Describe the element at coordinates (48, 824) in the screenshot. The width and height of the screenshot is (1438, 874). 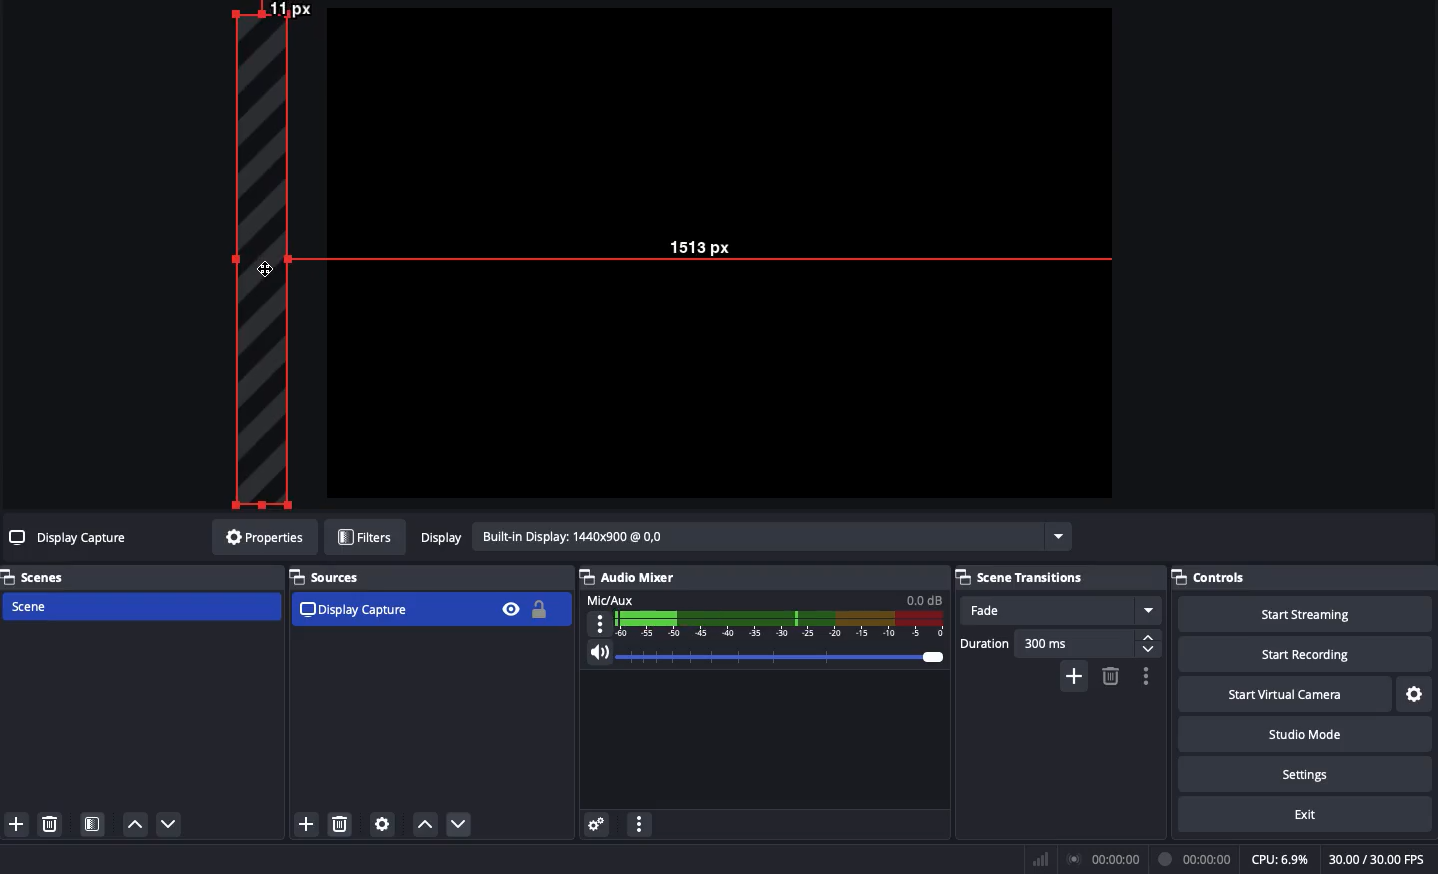
I see `Delete` at that location.